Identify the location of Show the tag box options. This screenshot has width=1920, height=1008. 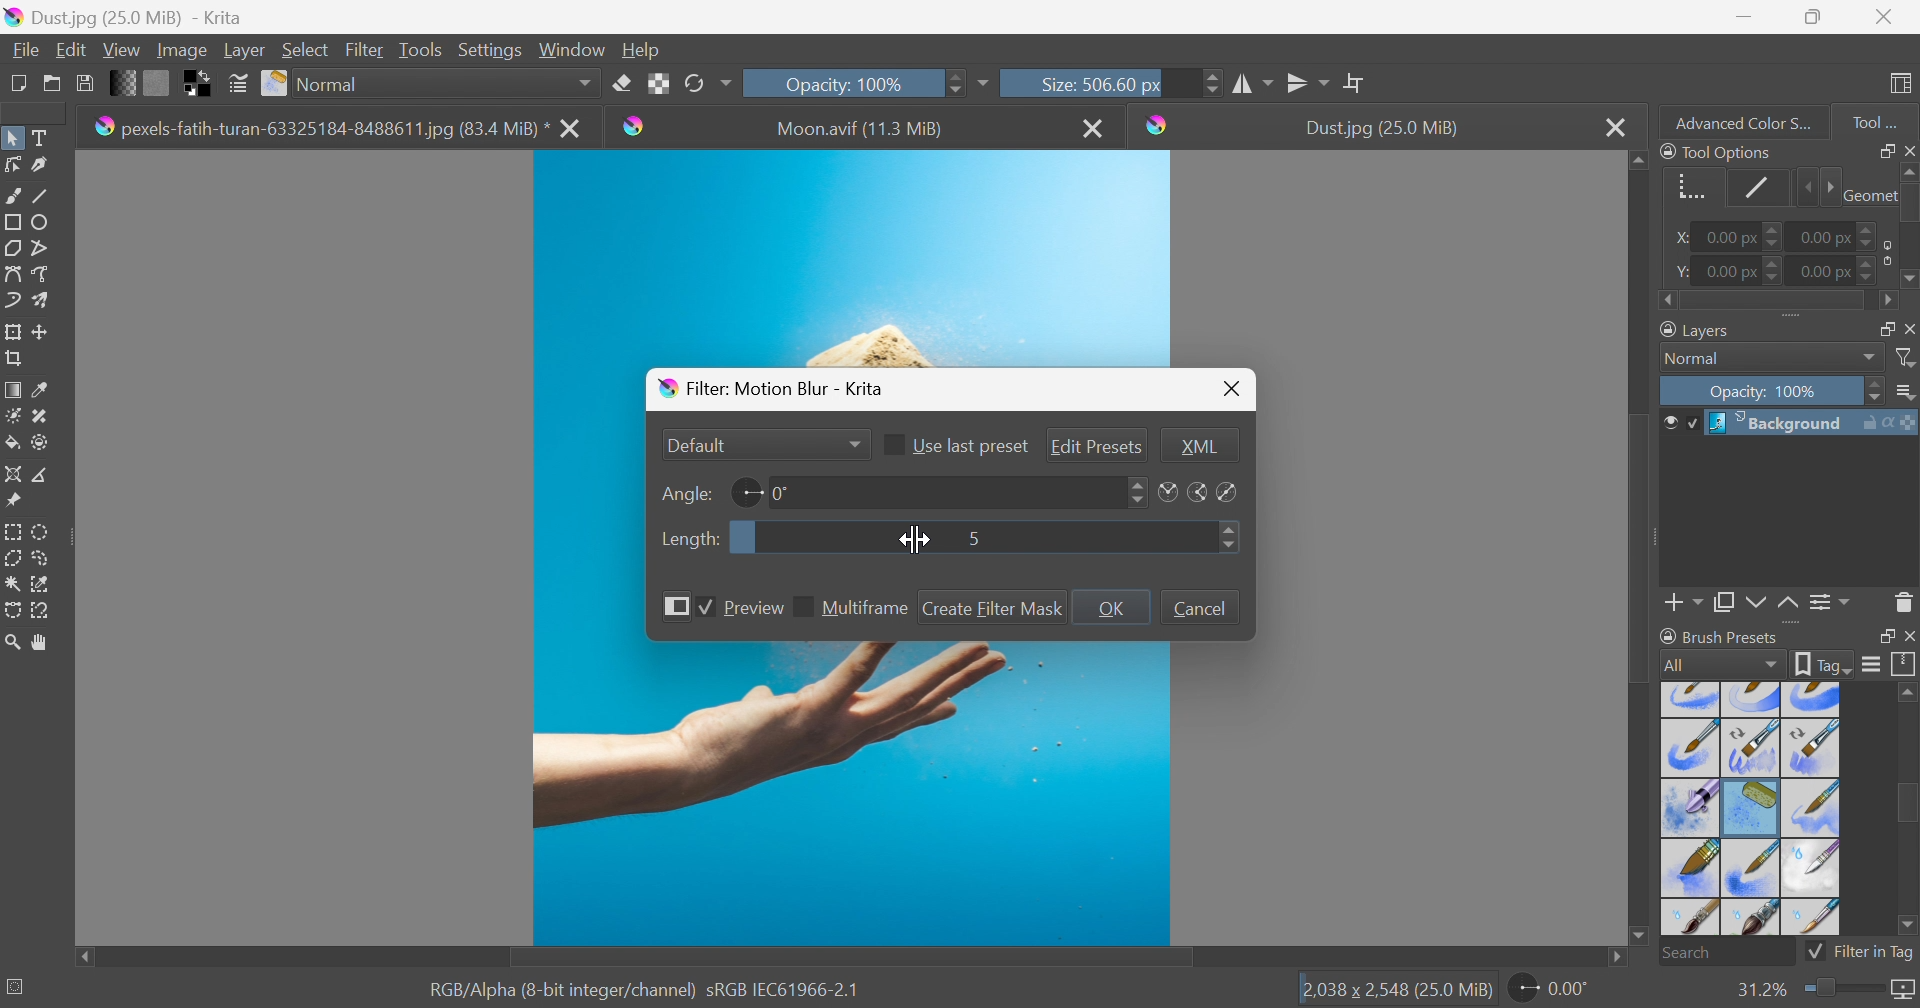
(1824, 662).